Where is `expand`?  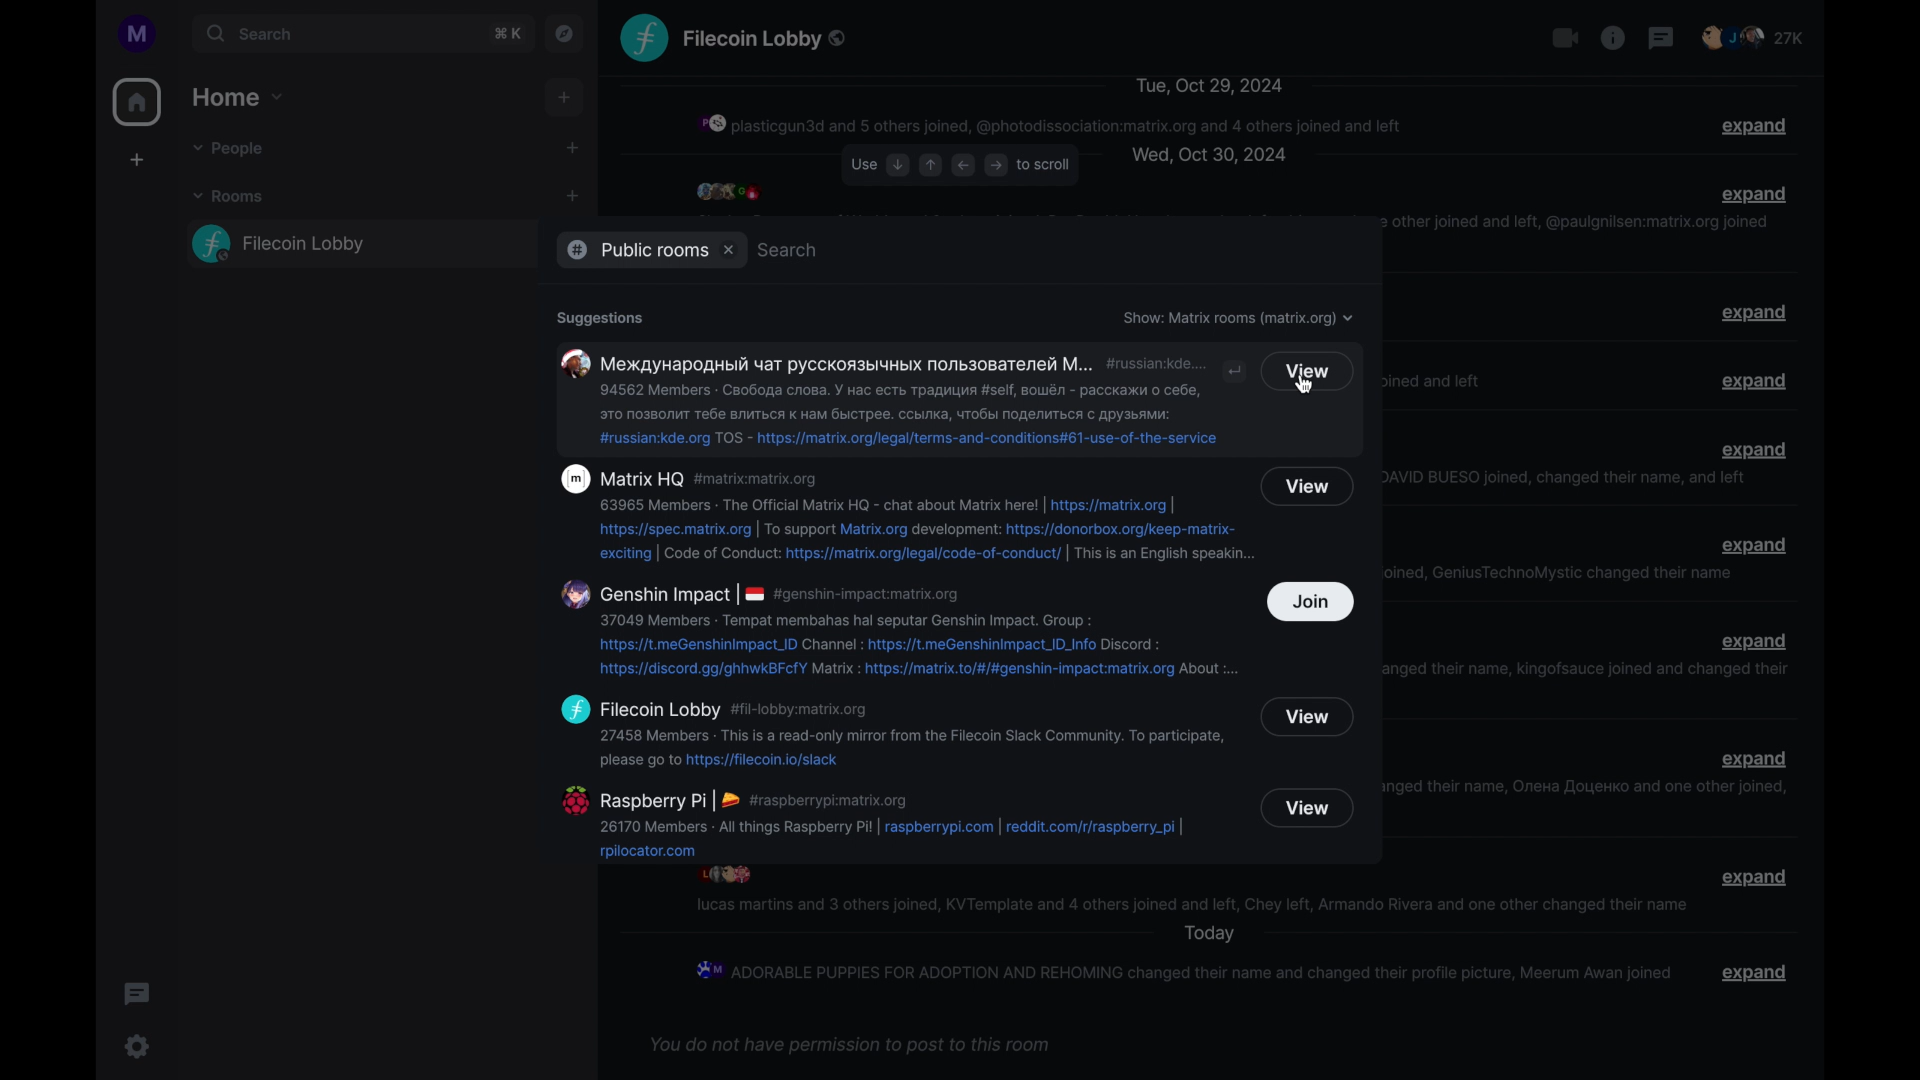 expand is located at coordinates (1755, 641).